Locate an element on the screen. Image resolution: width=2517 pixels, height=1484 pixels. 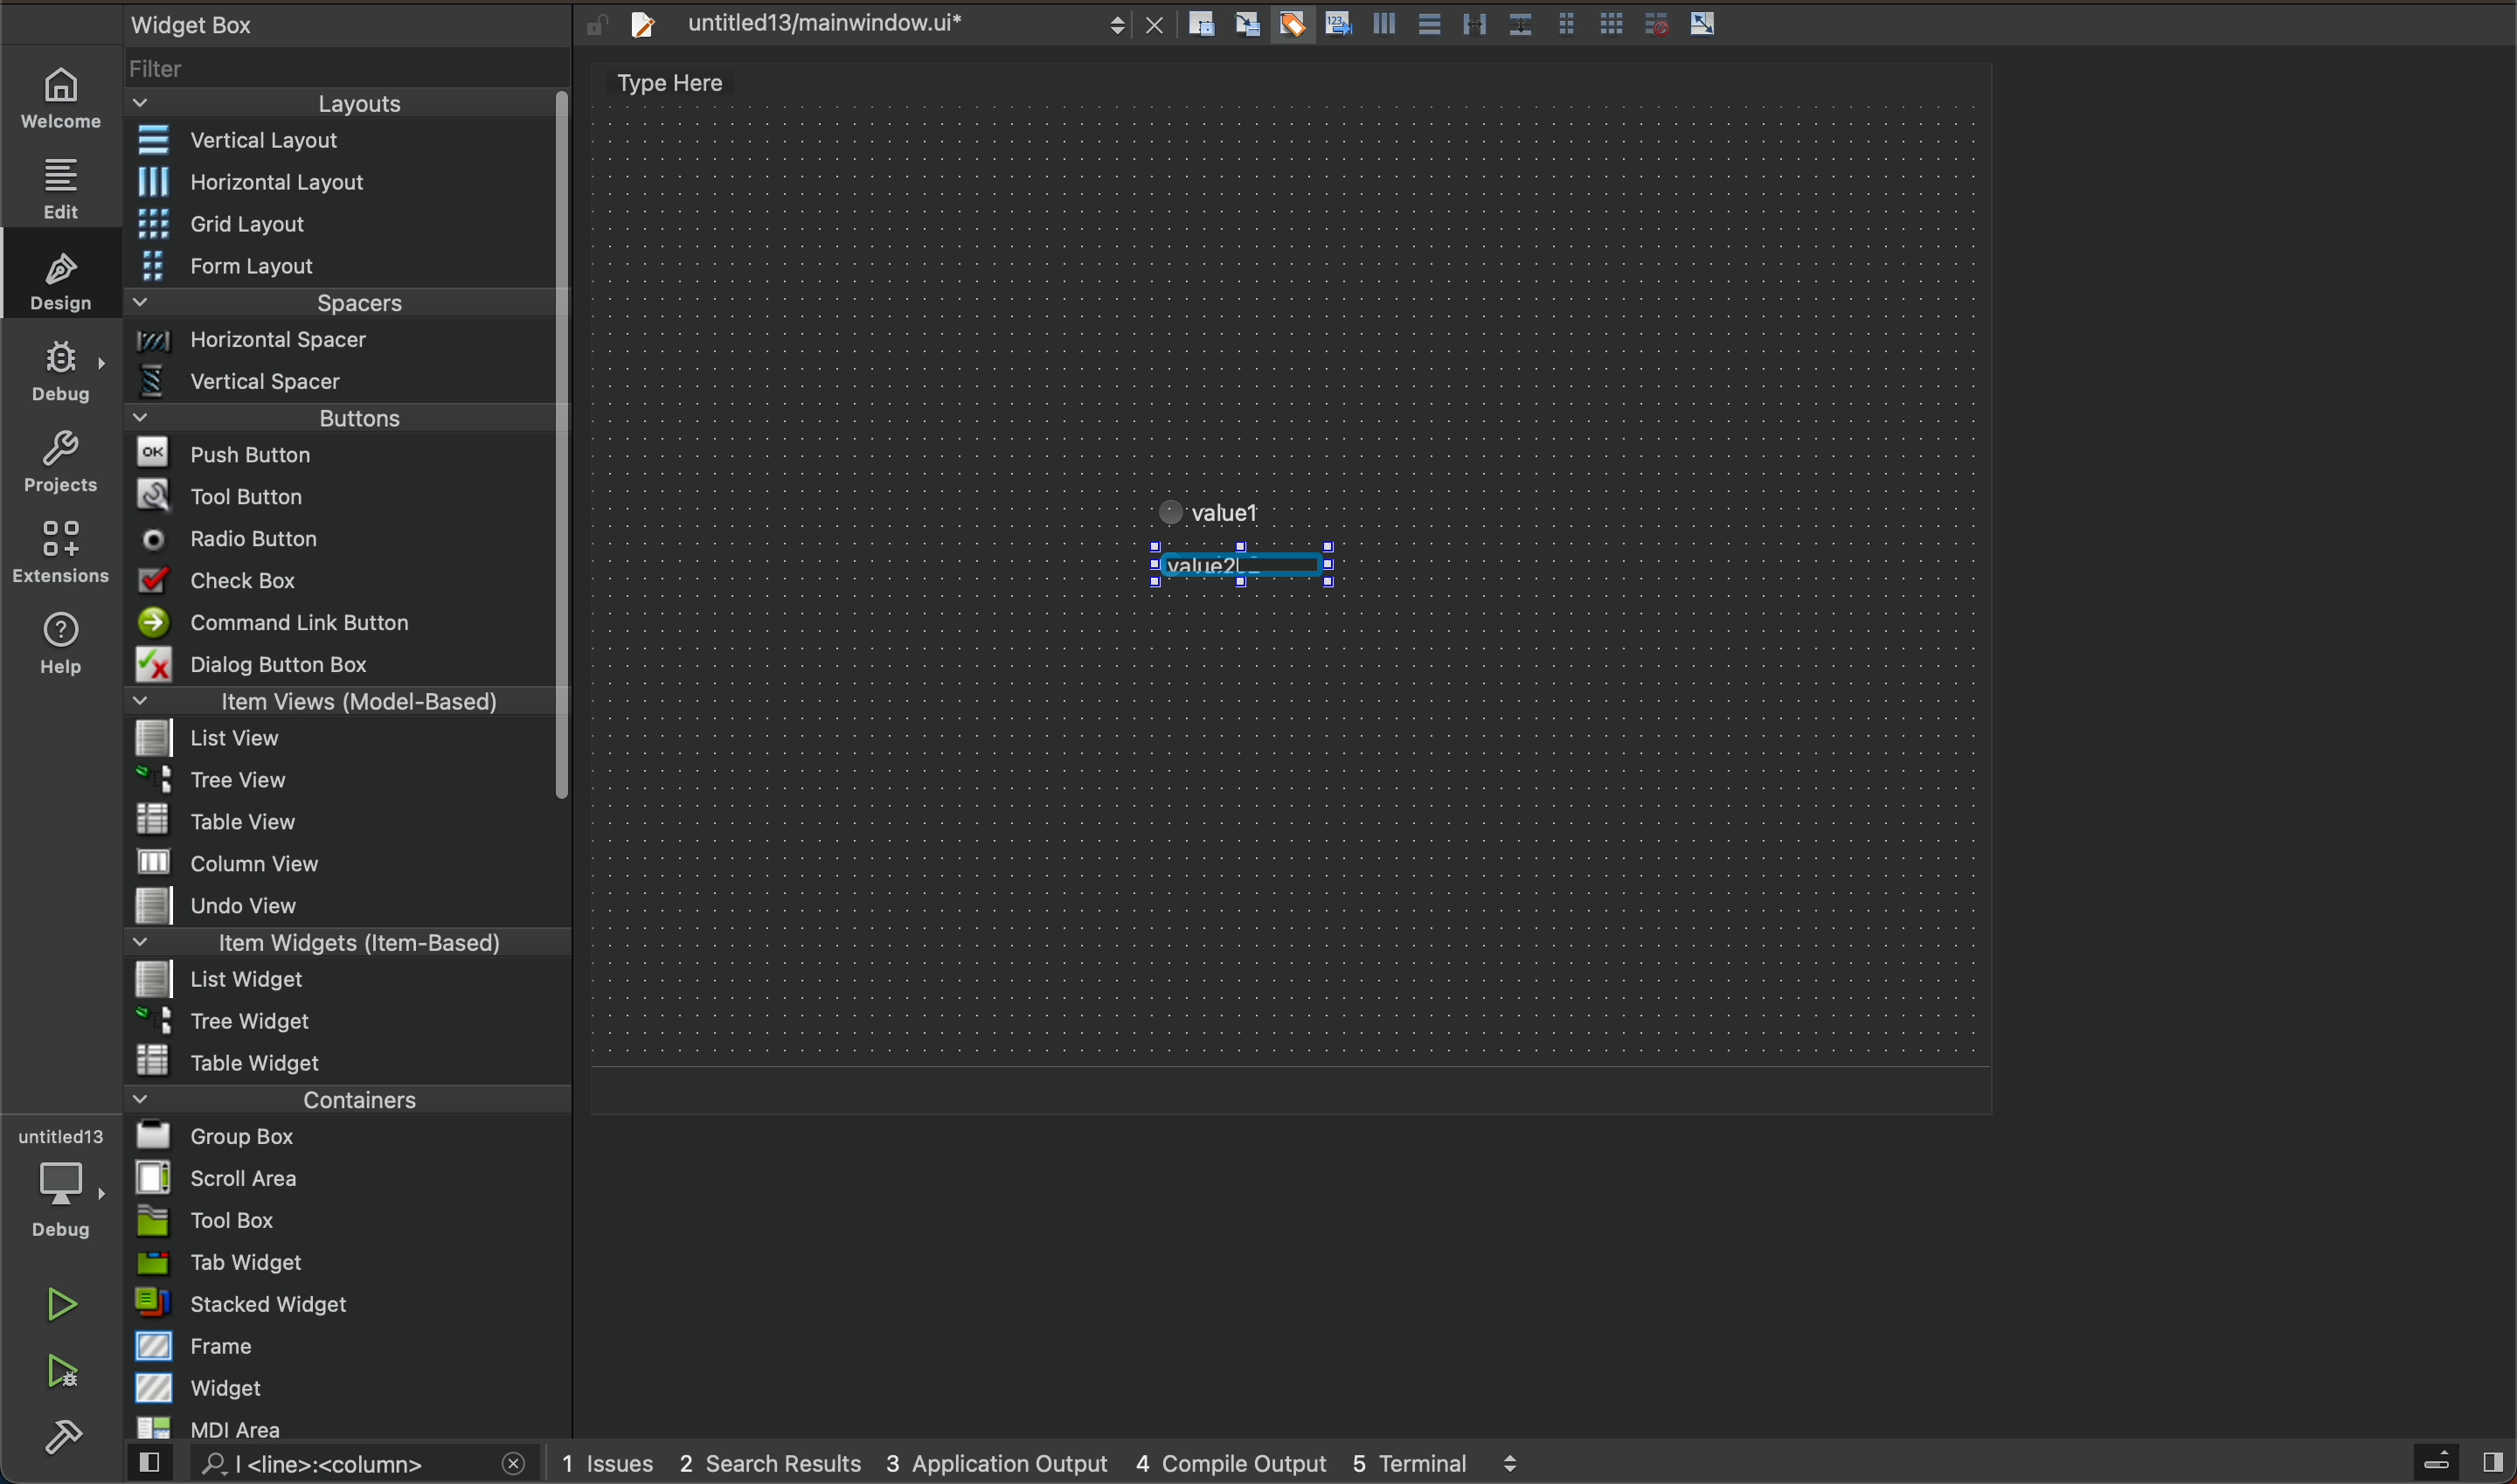
layouts is located at coordinates (340, 110).